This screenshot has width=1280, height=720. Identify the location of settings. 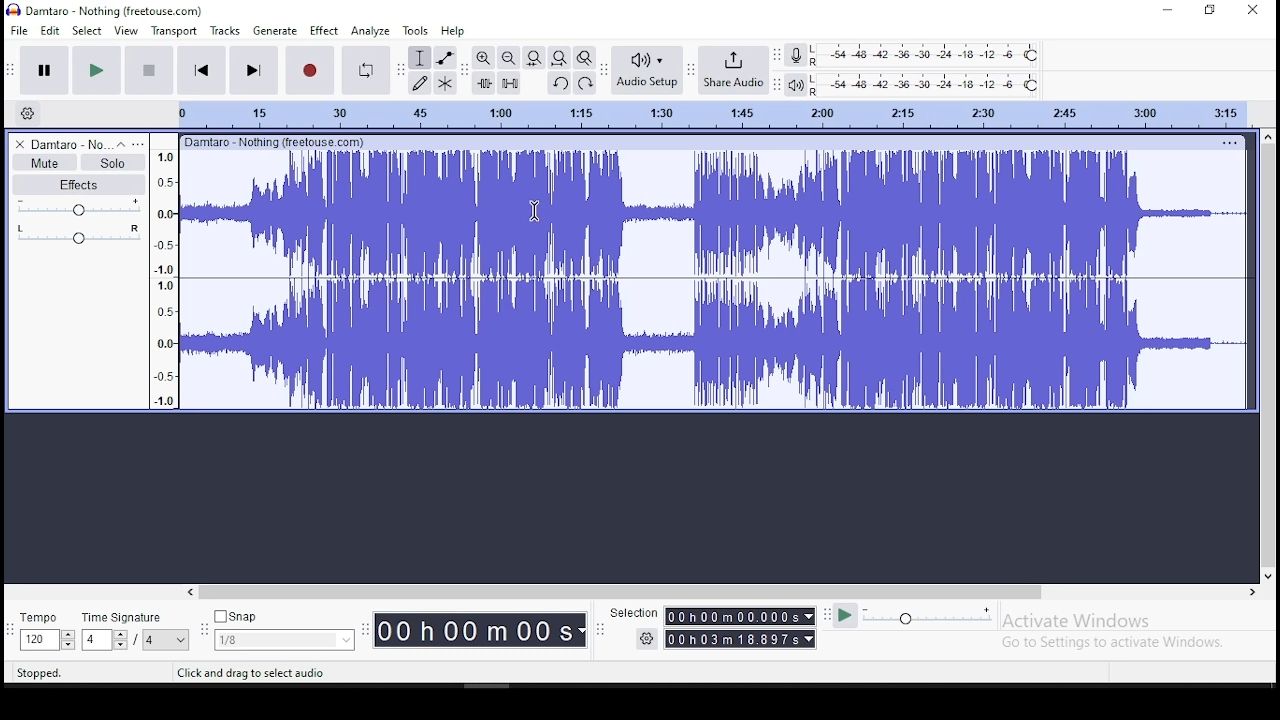
(646, 640).